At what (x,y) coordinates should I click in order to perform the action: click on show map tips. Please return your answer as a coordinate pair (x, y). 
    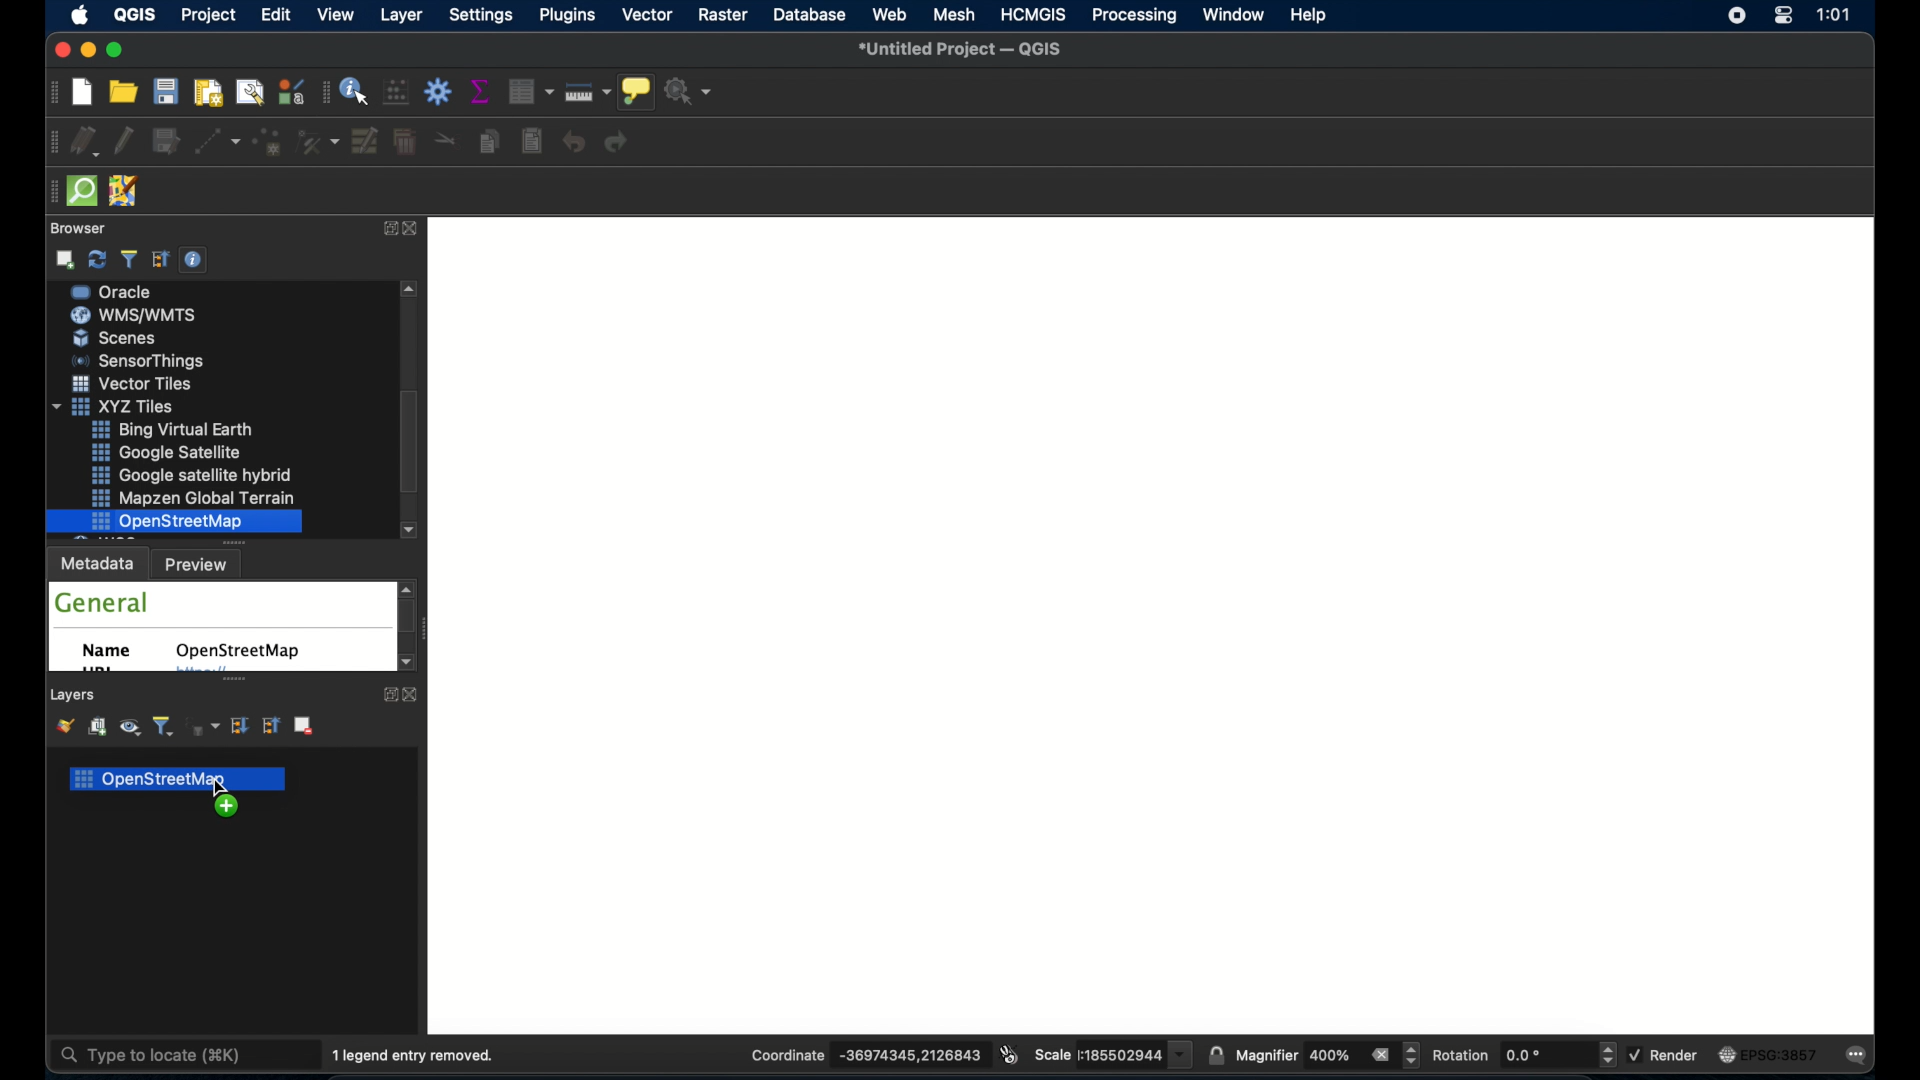
    Looking at the image, I should click on (635, 92).